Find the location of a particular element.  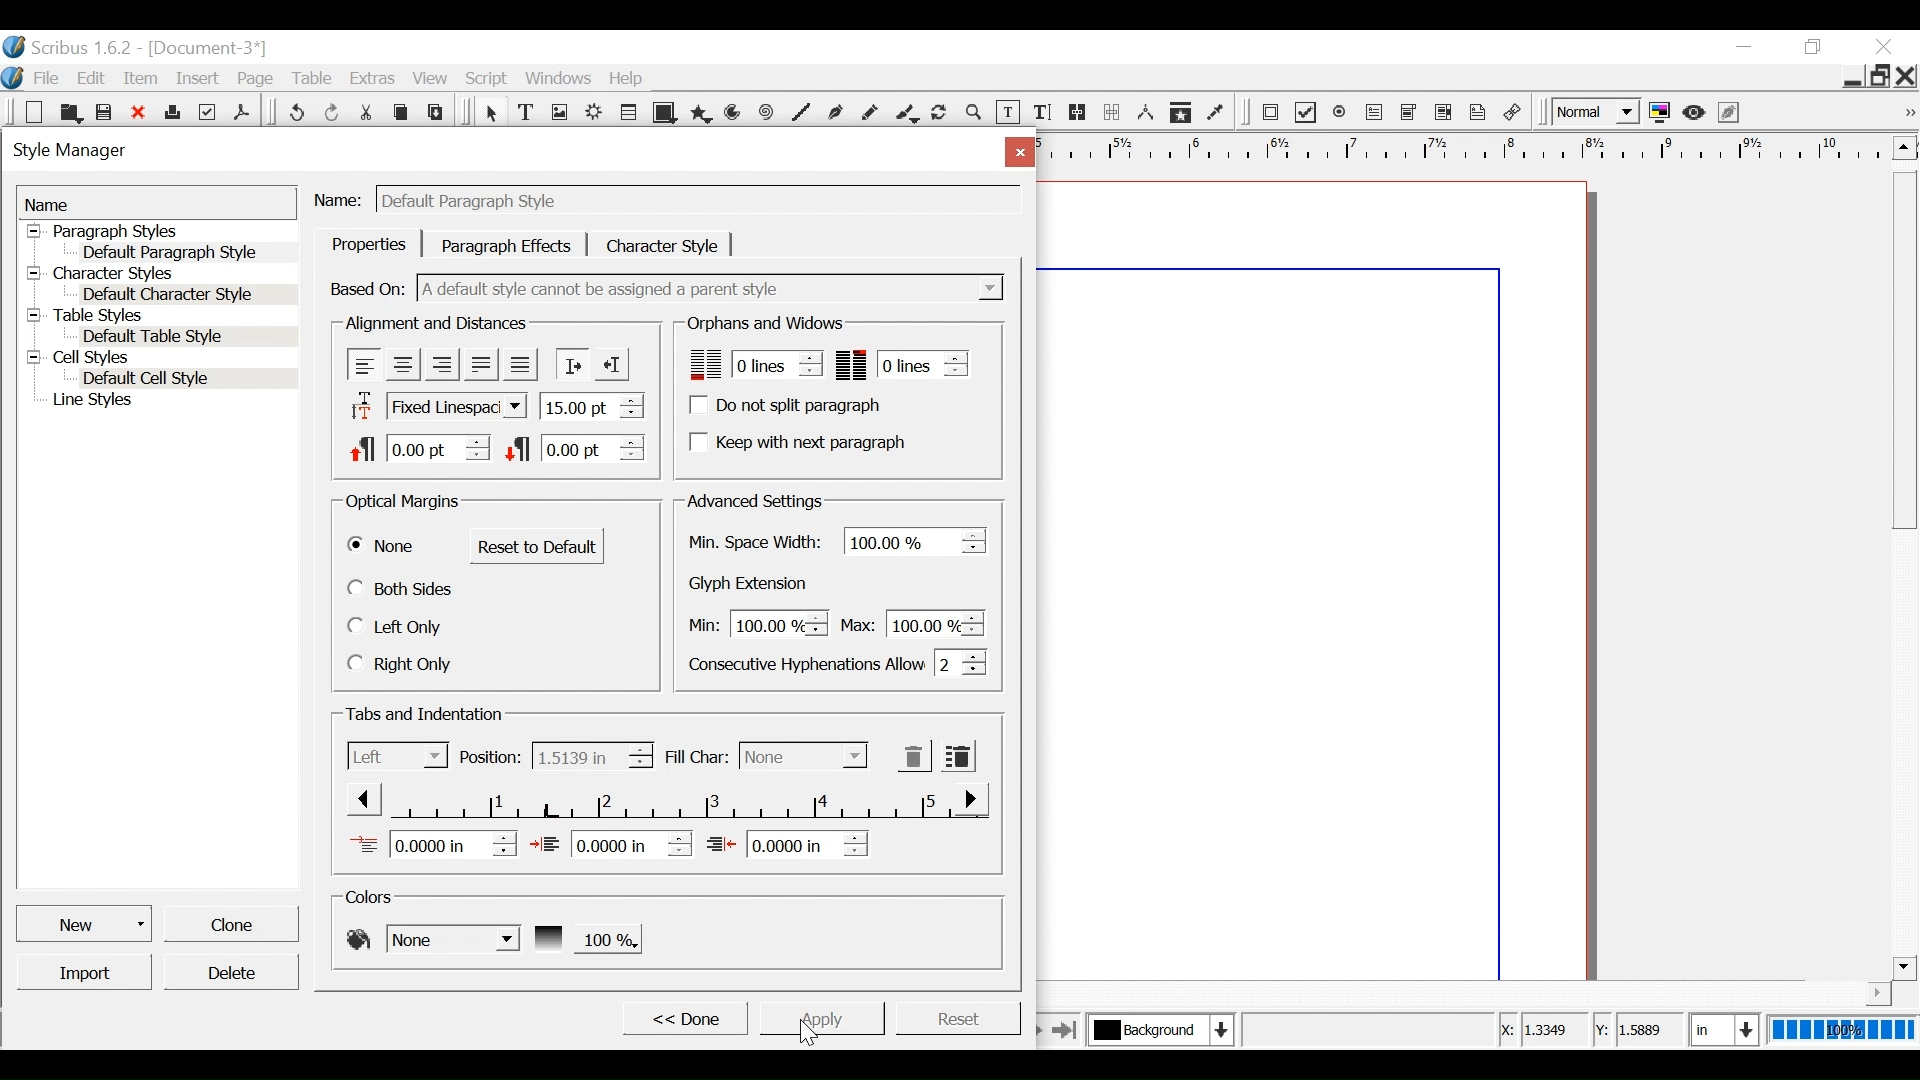

link text frames is located at coordinates (1078, 113).